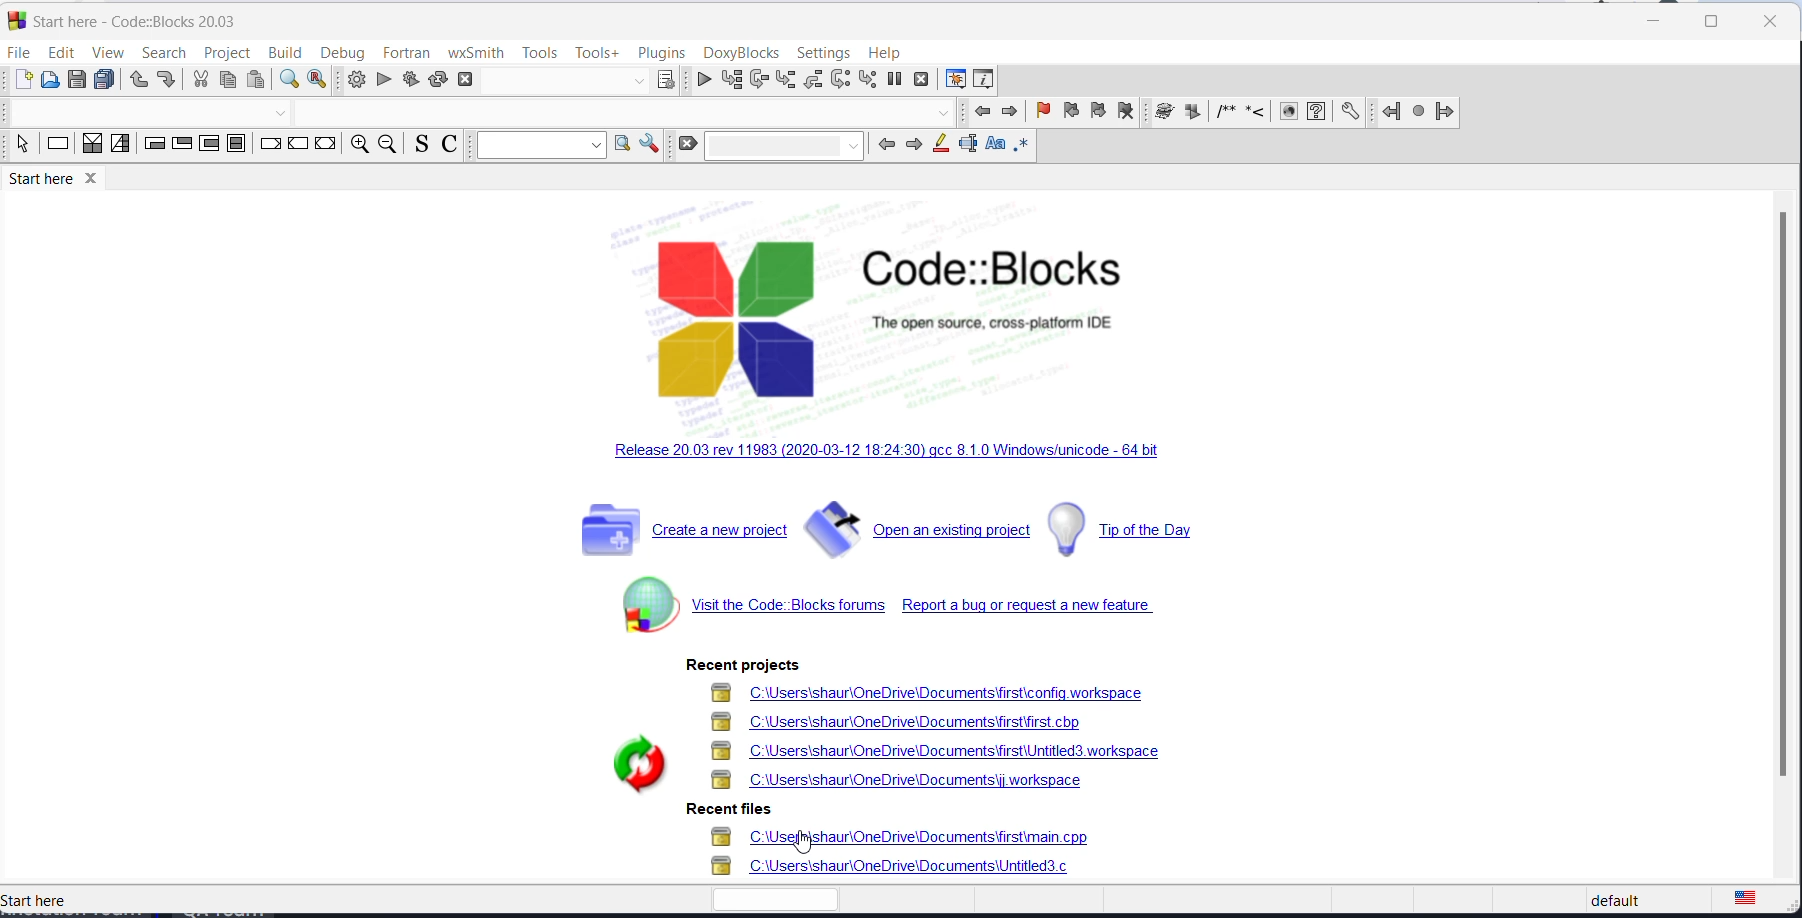 The image size is (1802, 918). What do you see at coordinates (689, 146) in the screenshot?
I see `clear` at bounding box center [689, 146].